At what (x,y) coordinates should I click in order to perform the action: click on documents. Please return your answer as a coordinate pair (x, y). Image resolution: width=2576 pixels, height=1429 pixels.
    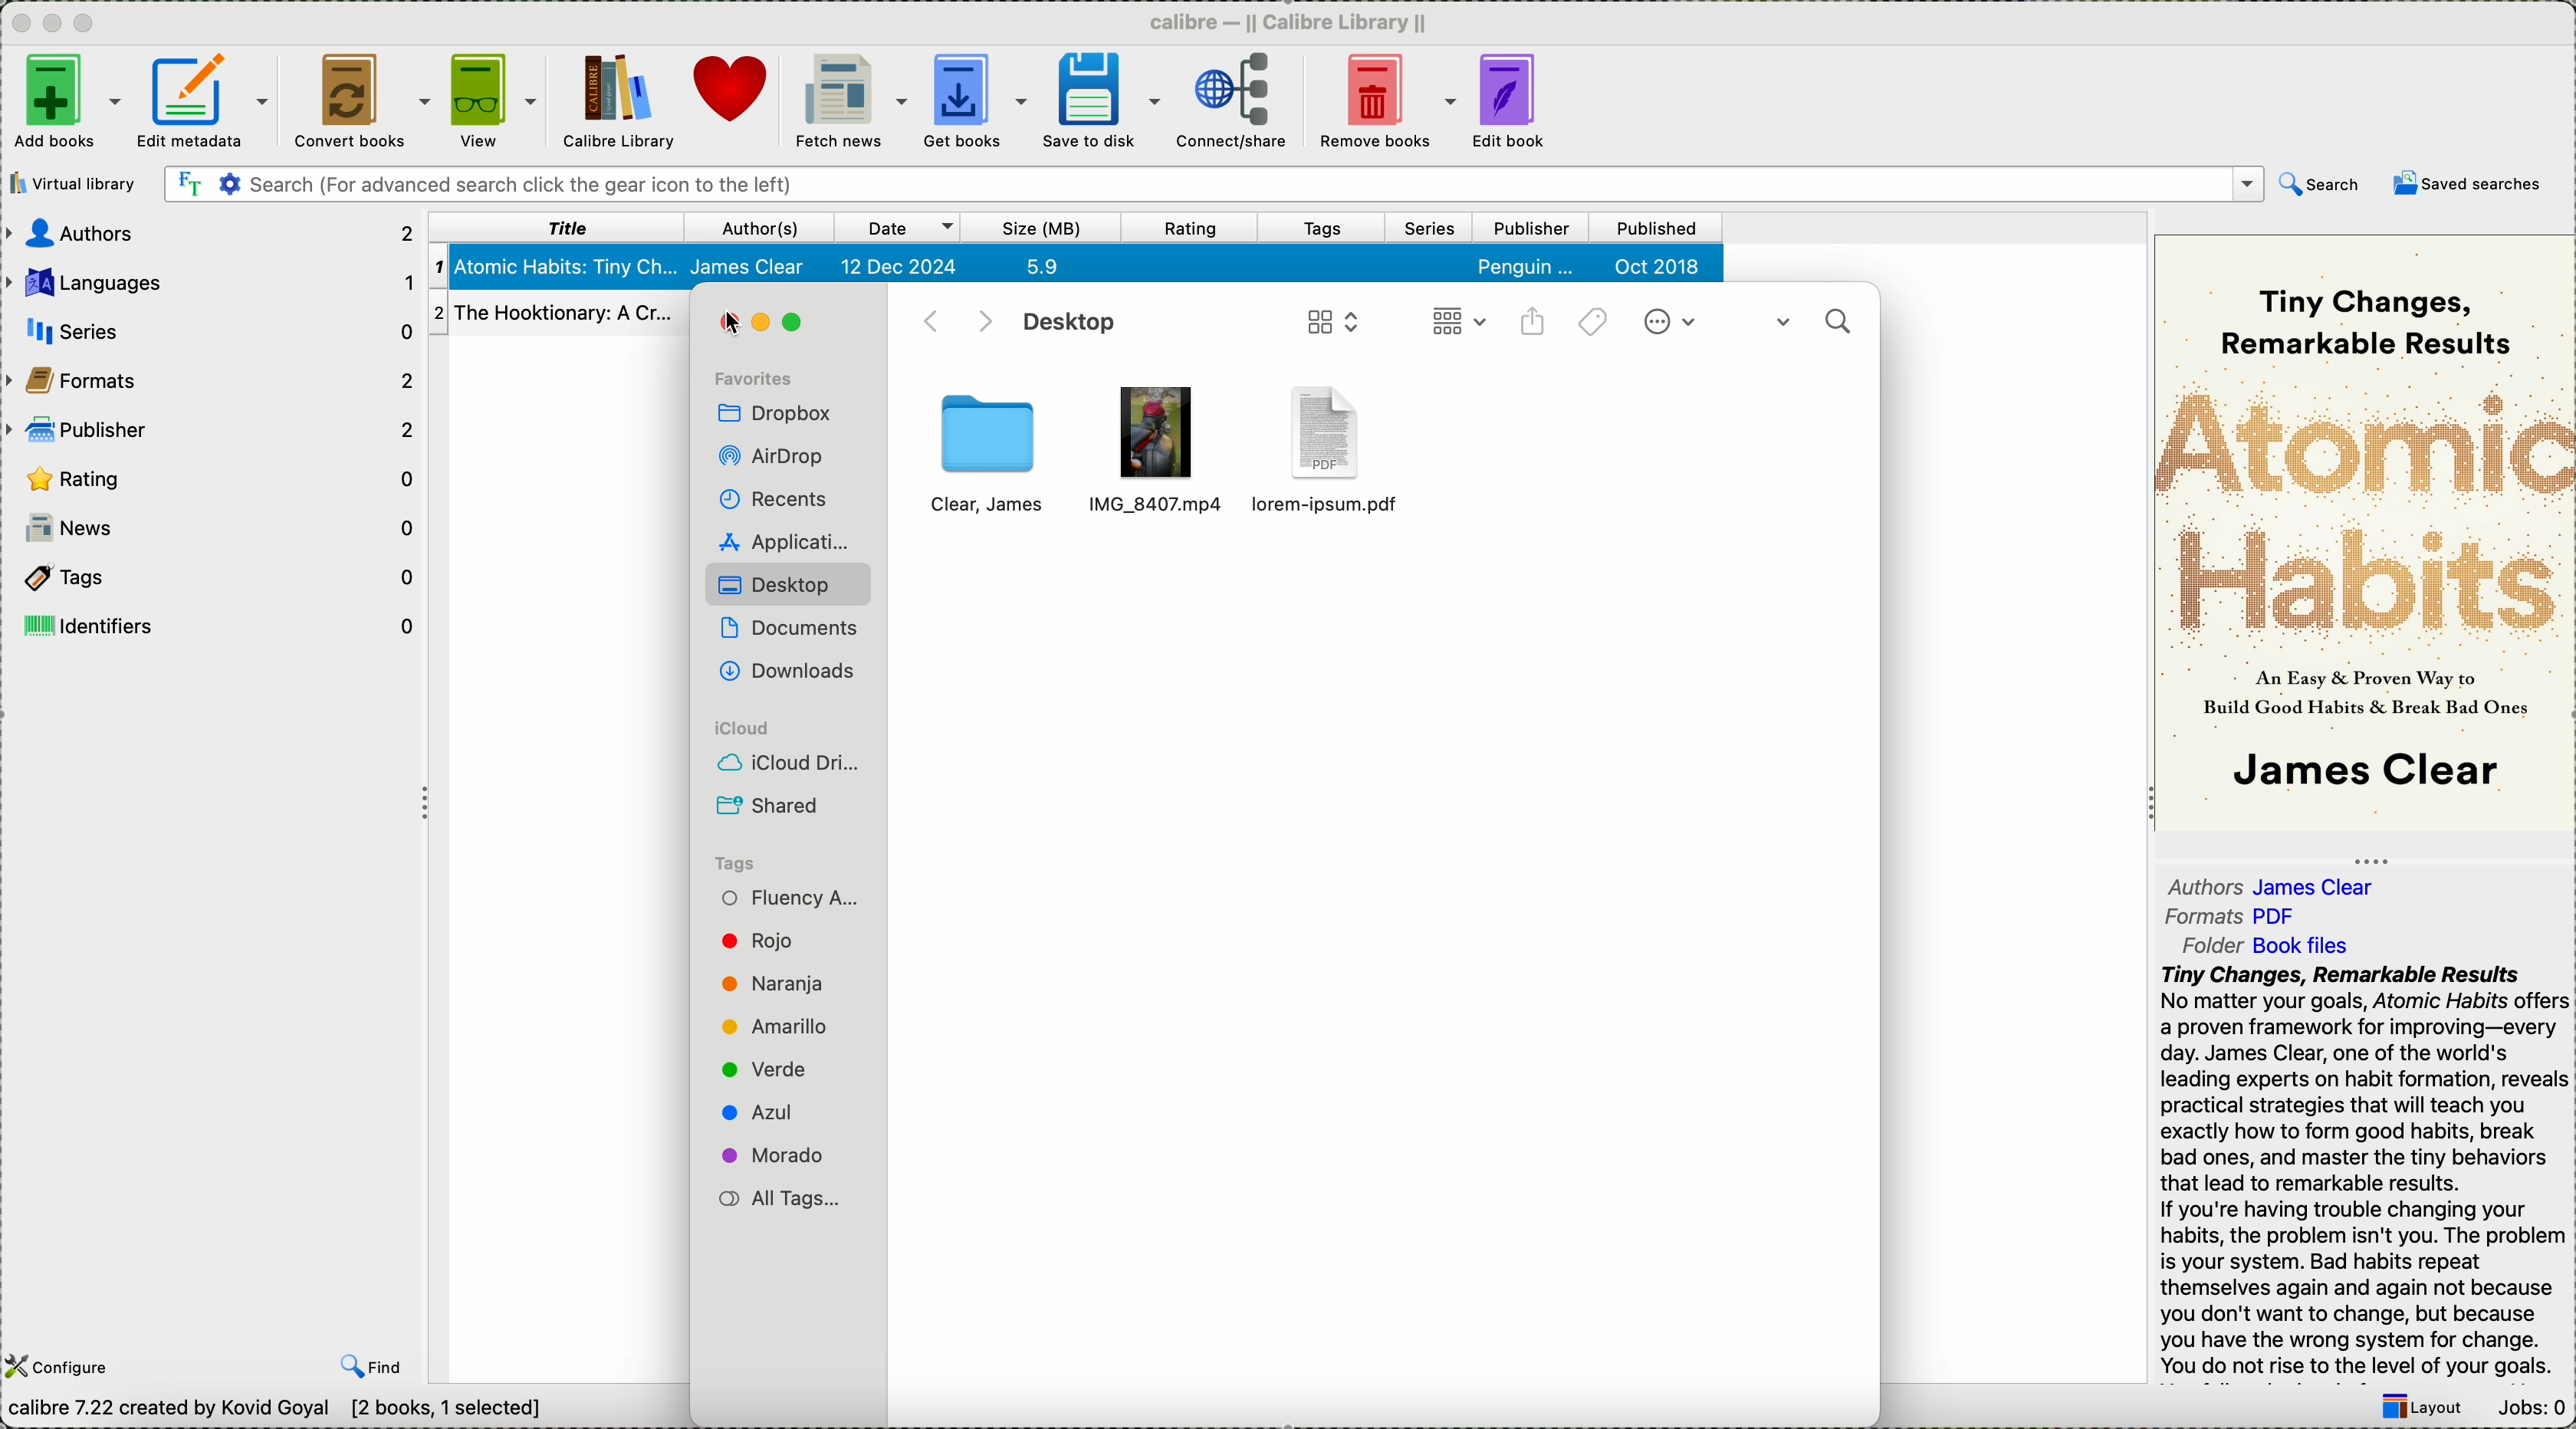
    Looking at the image, I should click on (787, 622).